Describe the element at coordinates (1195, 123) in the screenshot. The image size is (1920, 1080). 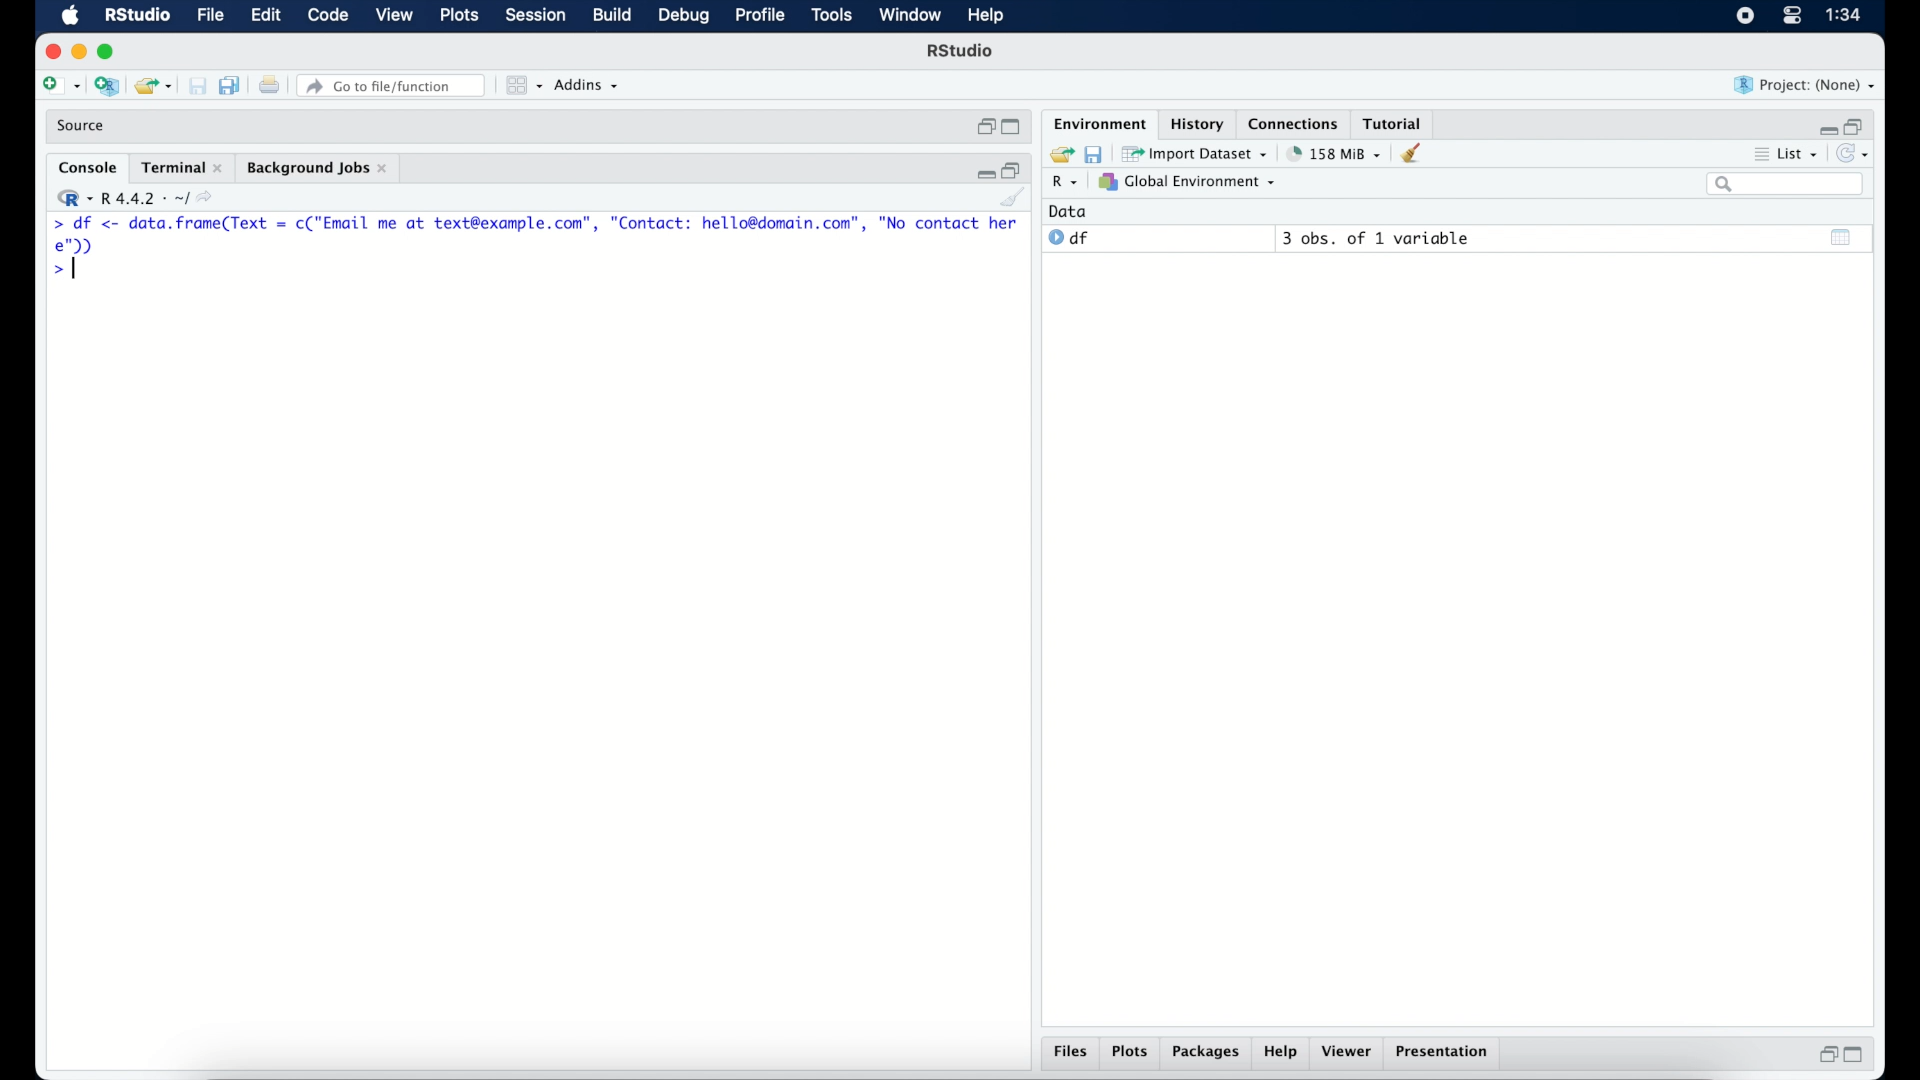
I see `History` at that location.